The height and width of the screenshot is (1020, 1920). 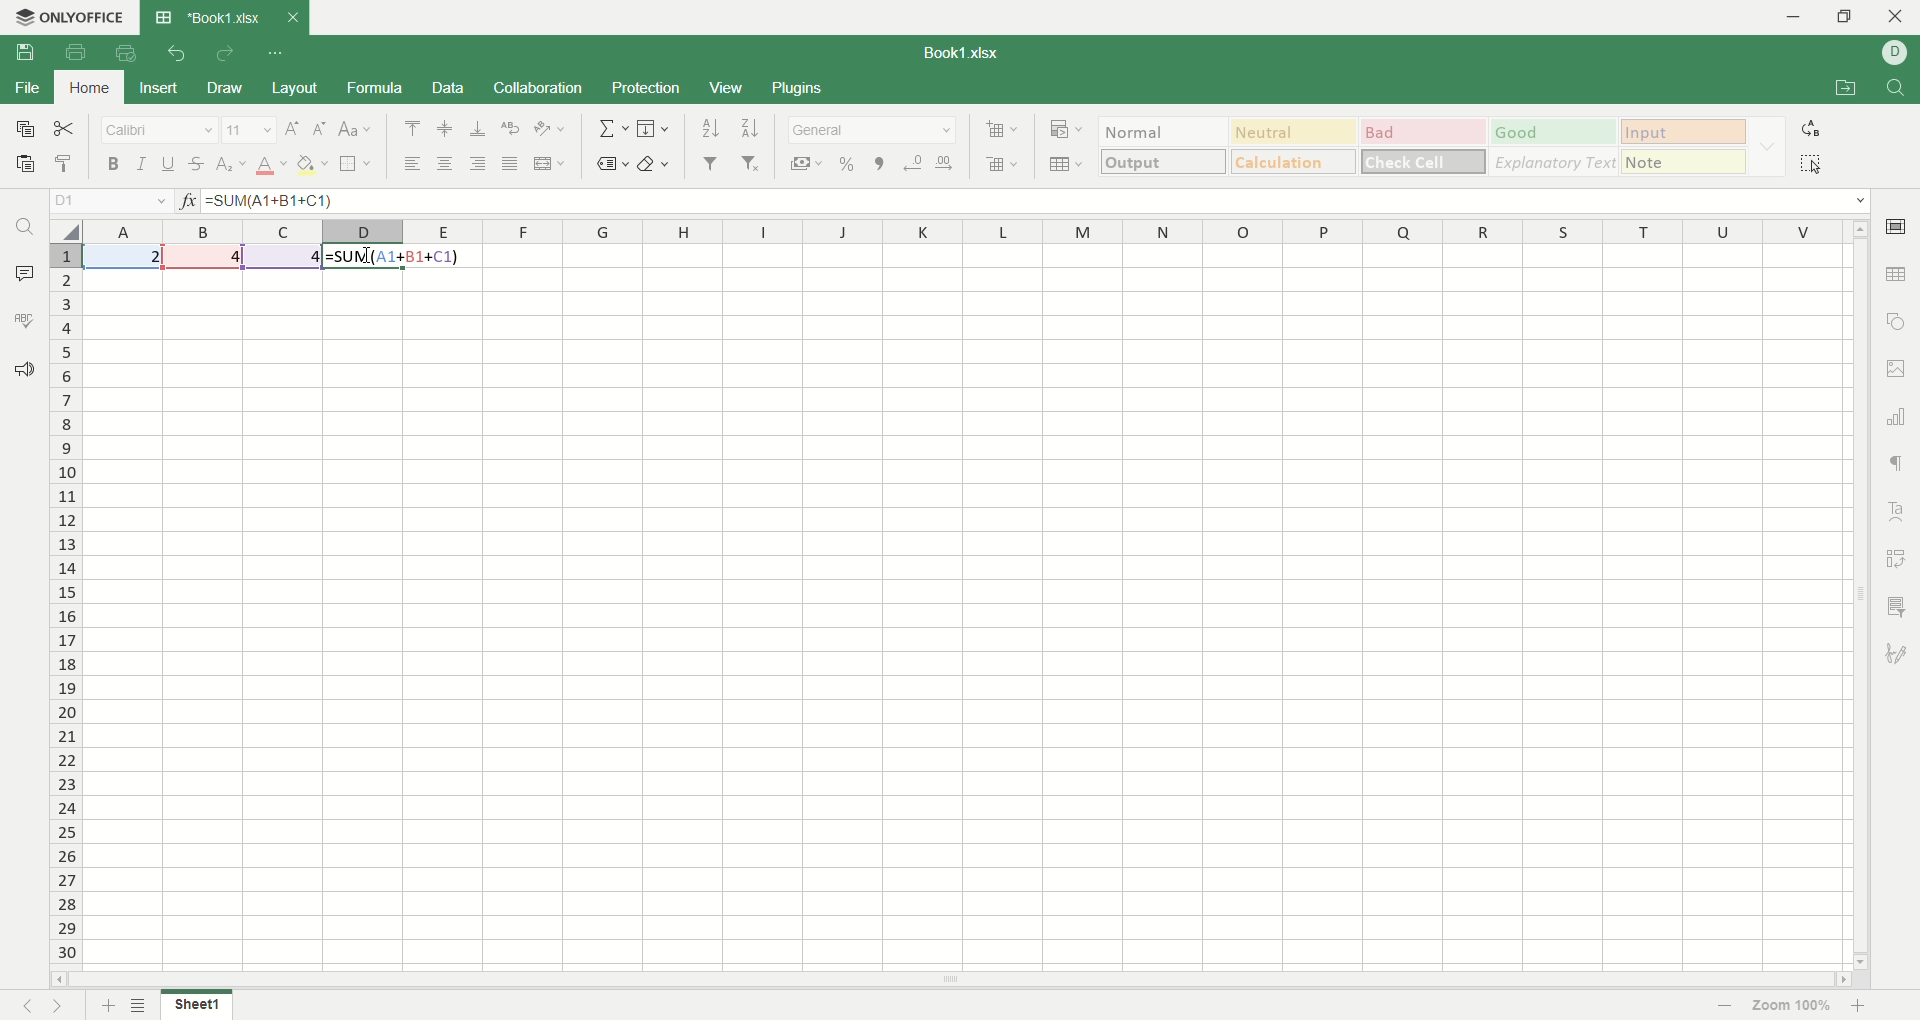 I want to click on cut, so click(x=67, y=127).